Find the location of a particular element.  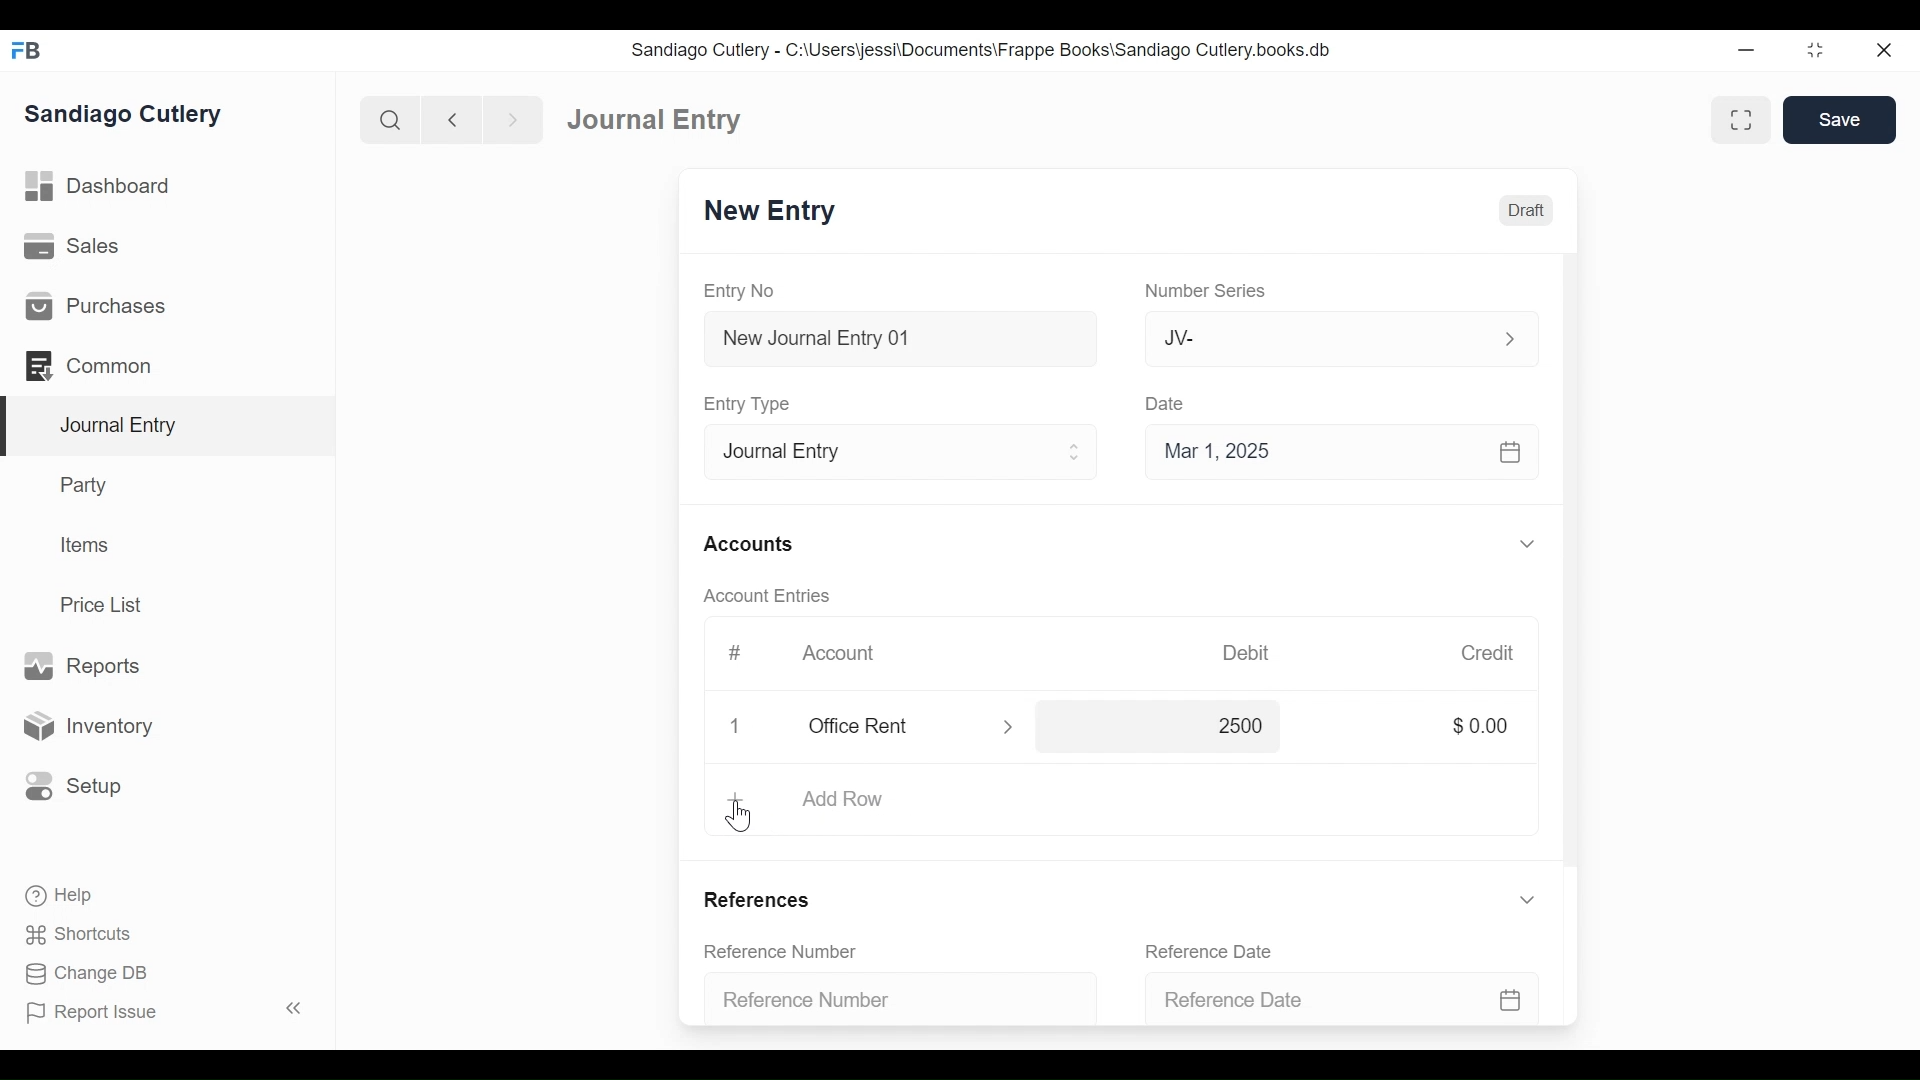

close is located at coordinates (1891, 48).